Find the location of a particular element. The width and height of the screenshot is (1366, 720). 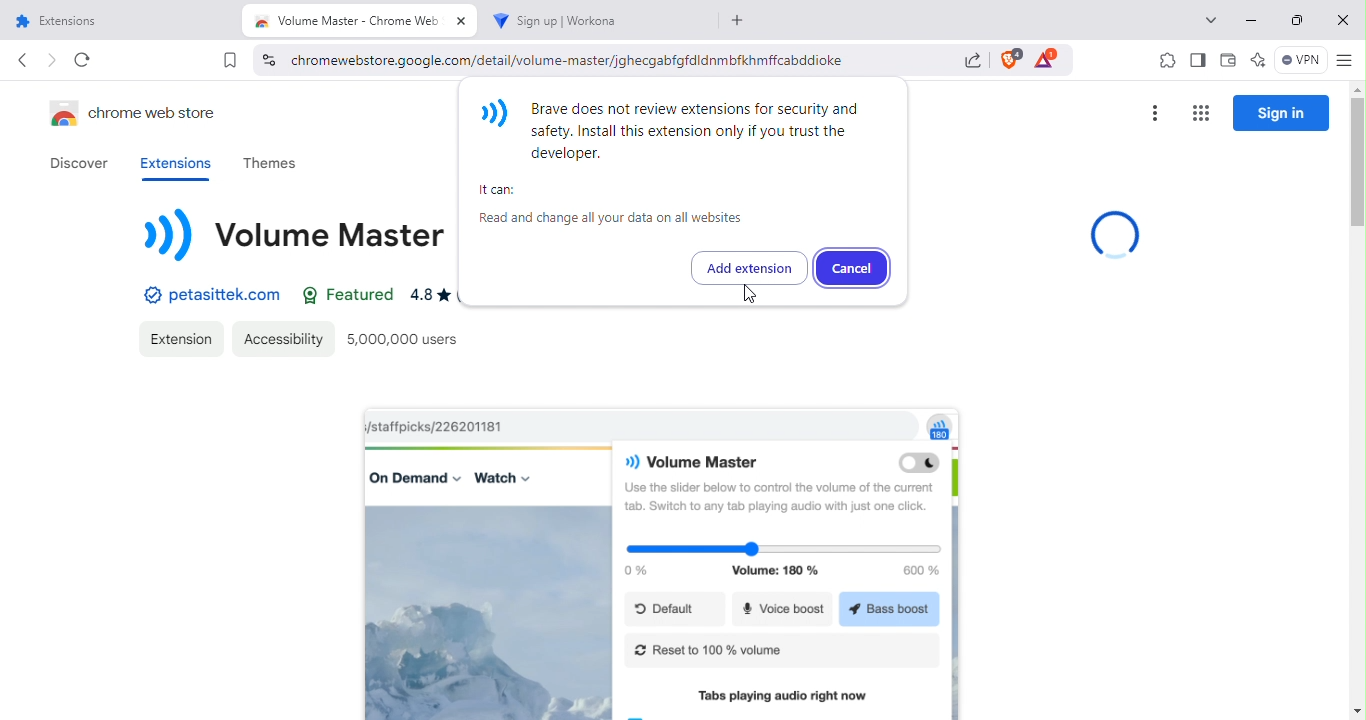

scroll bar is located at coordinates (1359, 401).